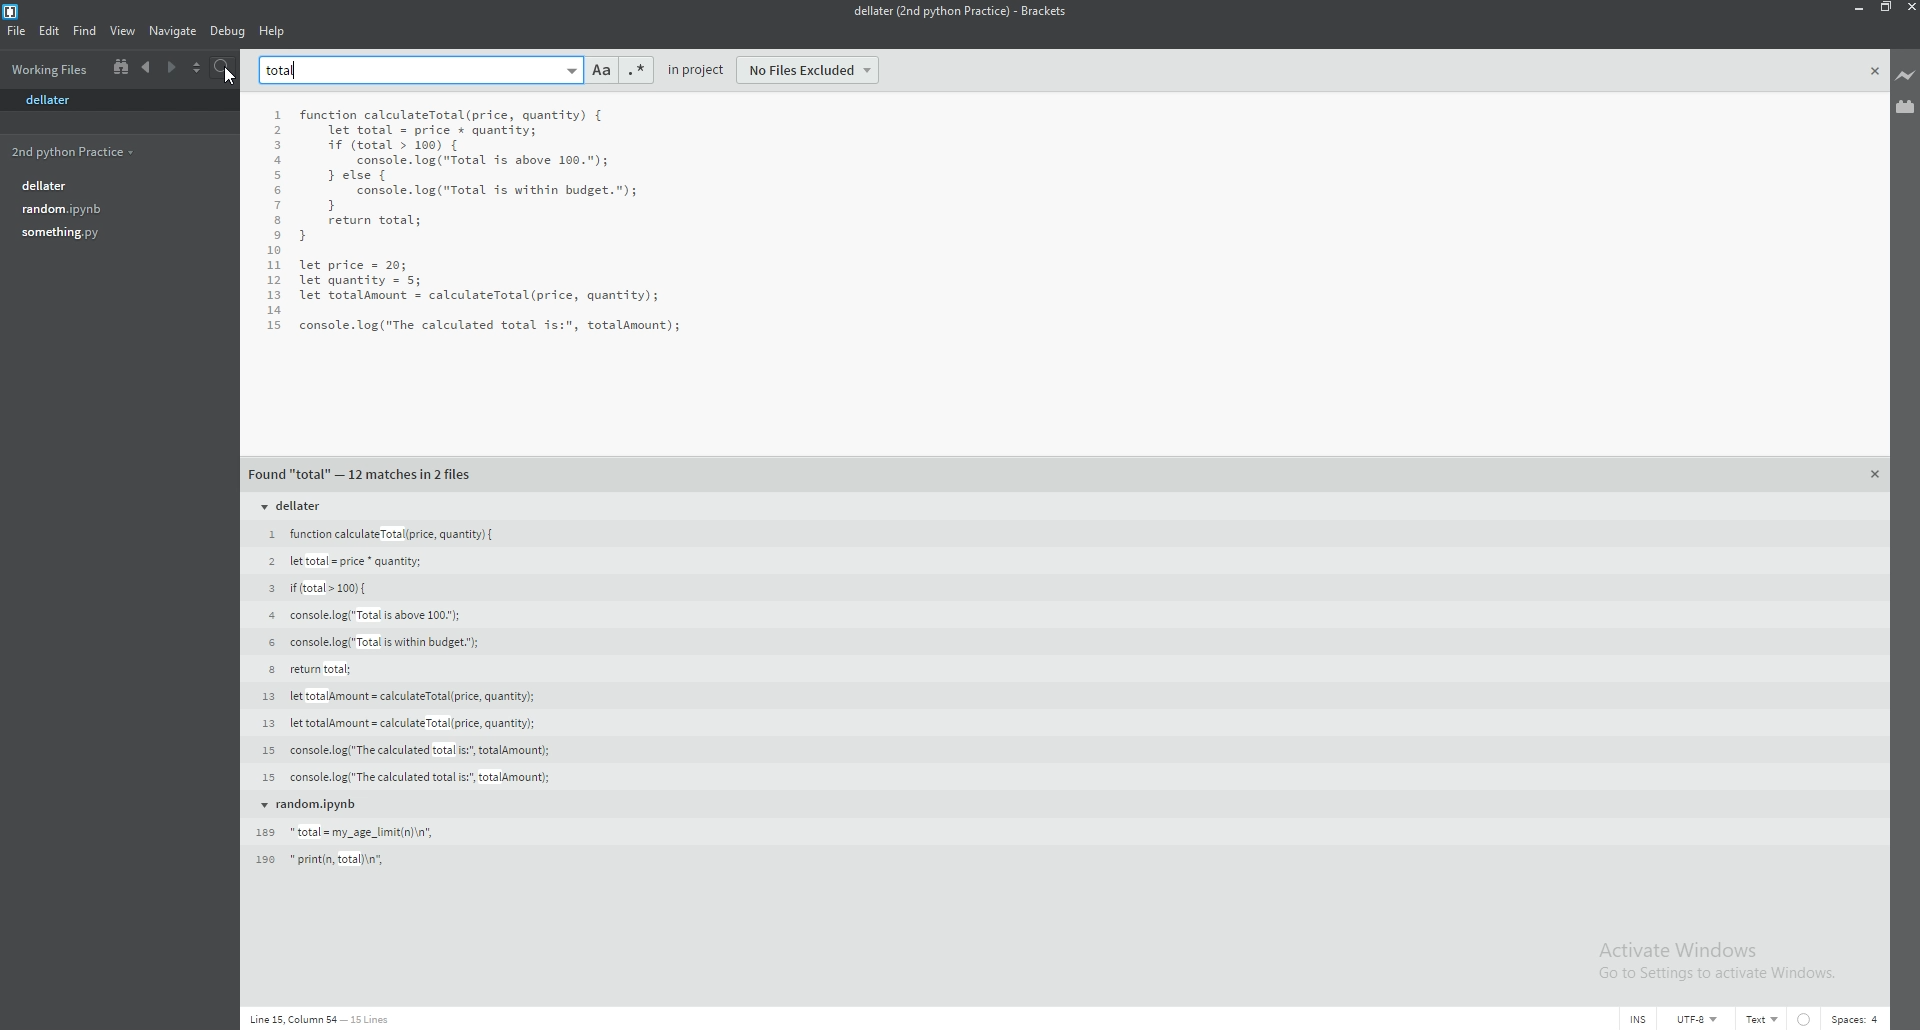 The height and width of the screenshot is (1030, 1920). I want to click on working files, so click(50, 68).